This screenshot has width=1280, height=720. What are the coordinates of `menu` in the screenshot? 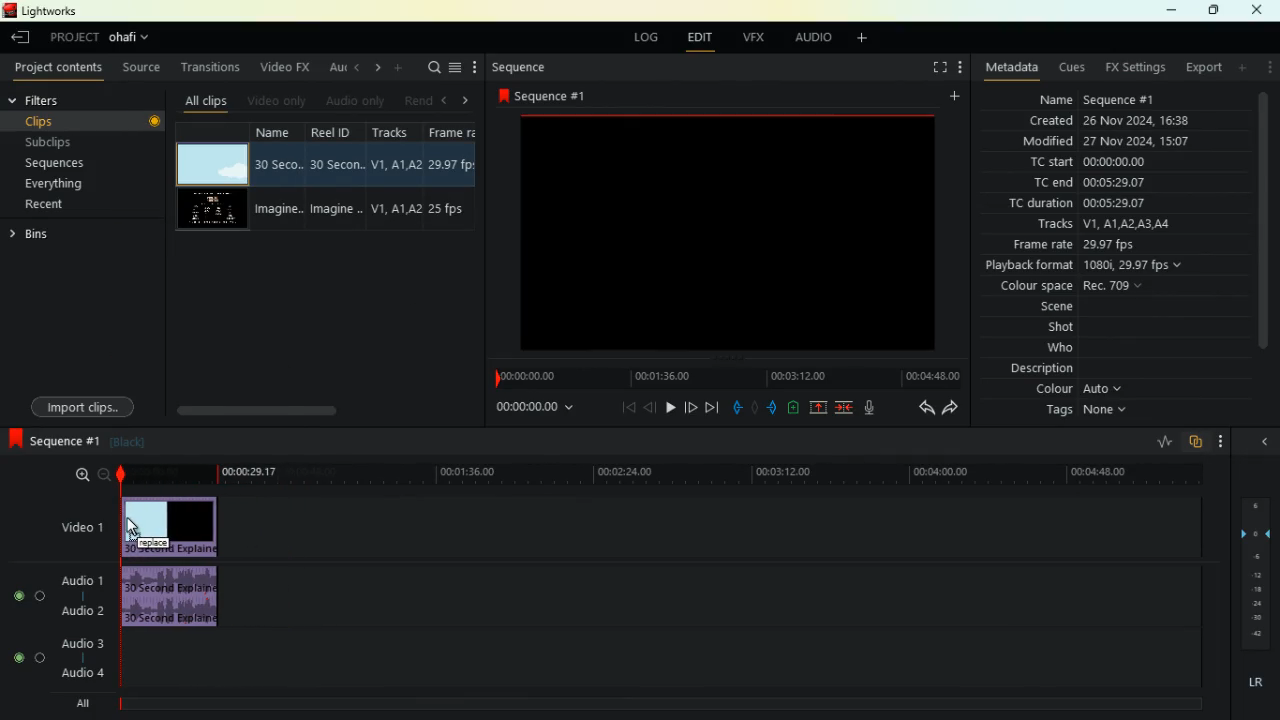 It's located at (1266, 68).